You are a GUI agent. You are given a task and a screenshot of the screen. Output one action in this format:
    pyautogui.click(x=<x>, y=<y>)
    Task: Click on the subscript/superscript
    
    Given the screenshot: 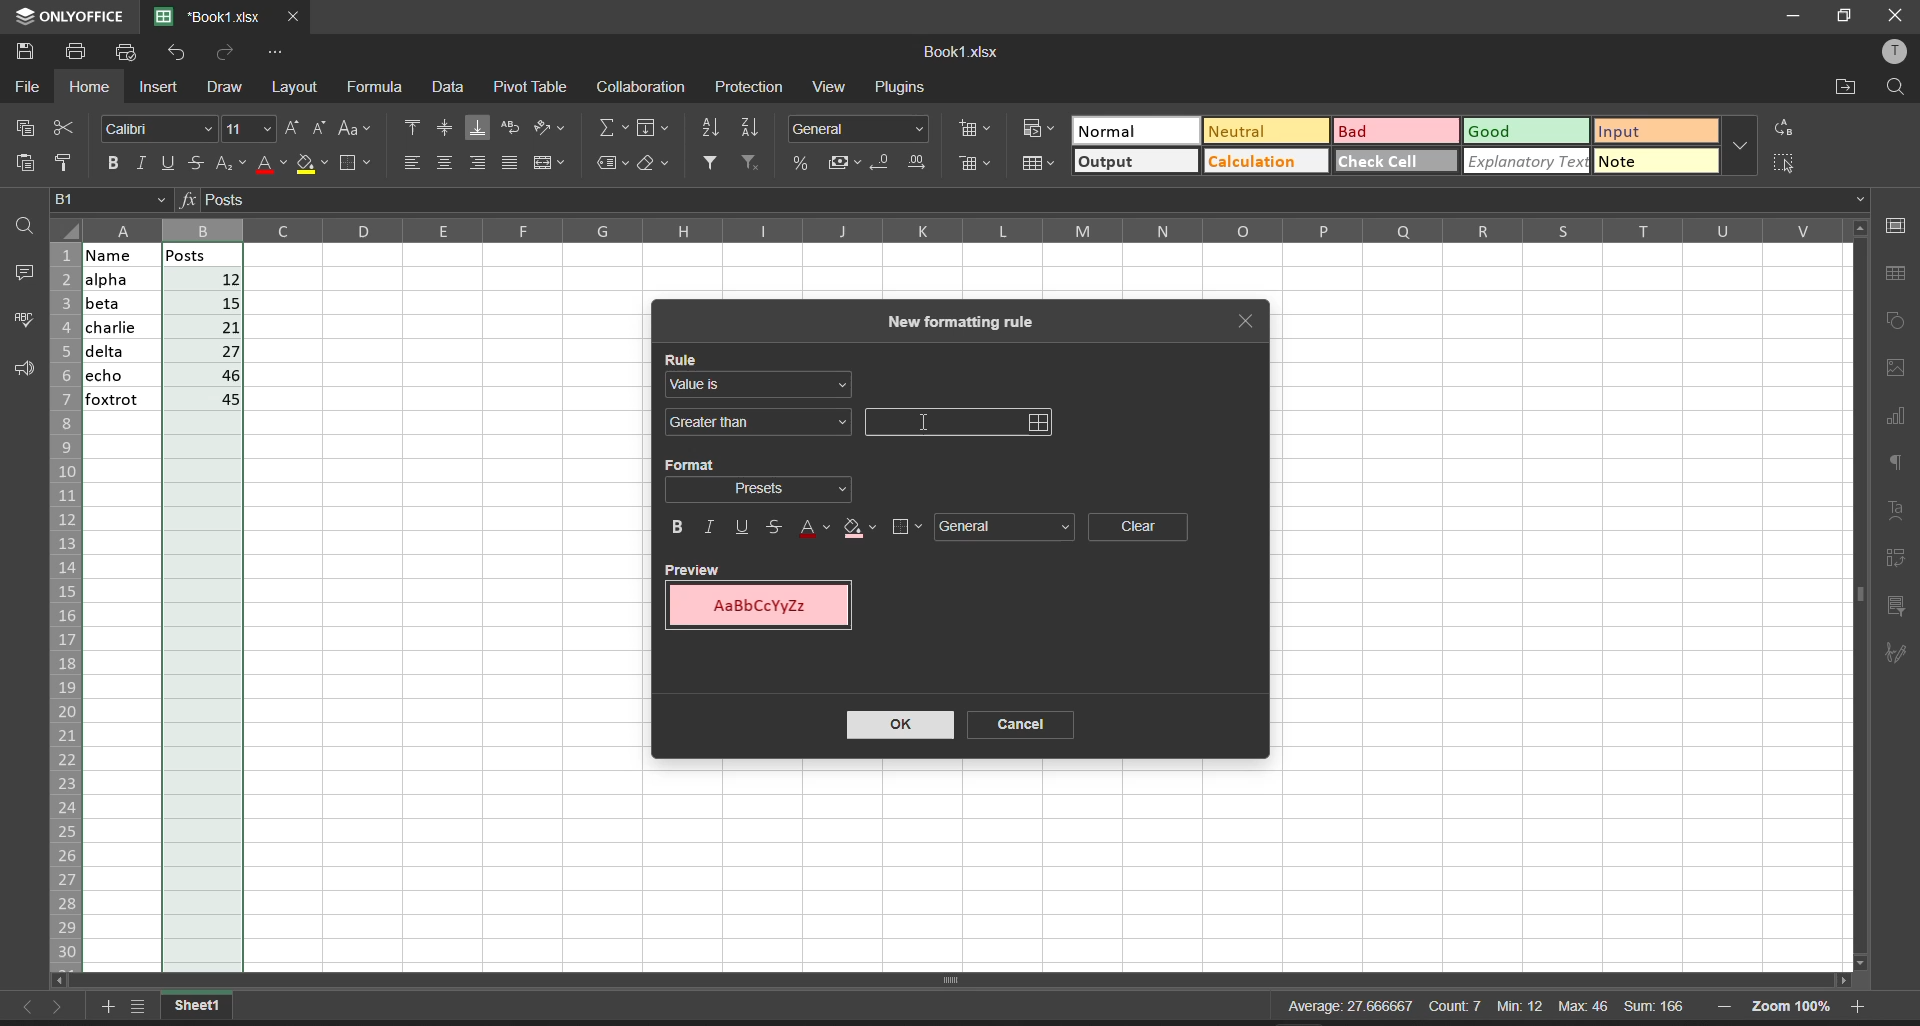 What is the action you would take?
    pyautogui.click(x=231, y=164)
    